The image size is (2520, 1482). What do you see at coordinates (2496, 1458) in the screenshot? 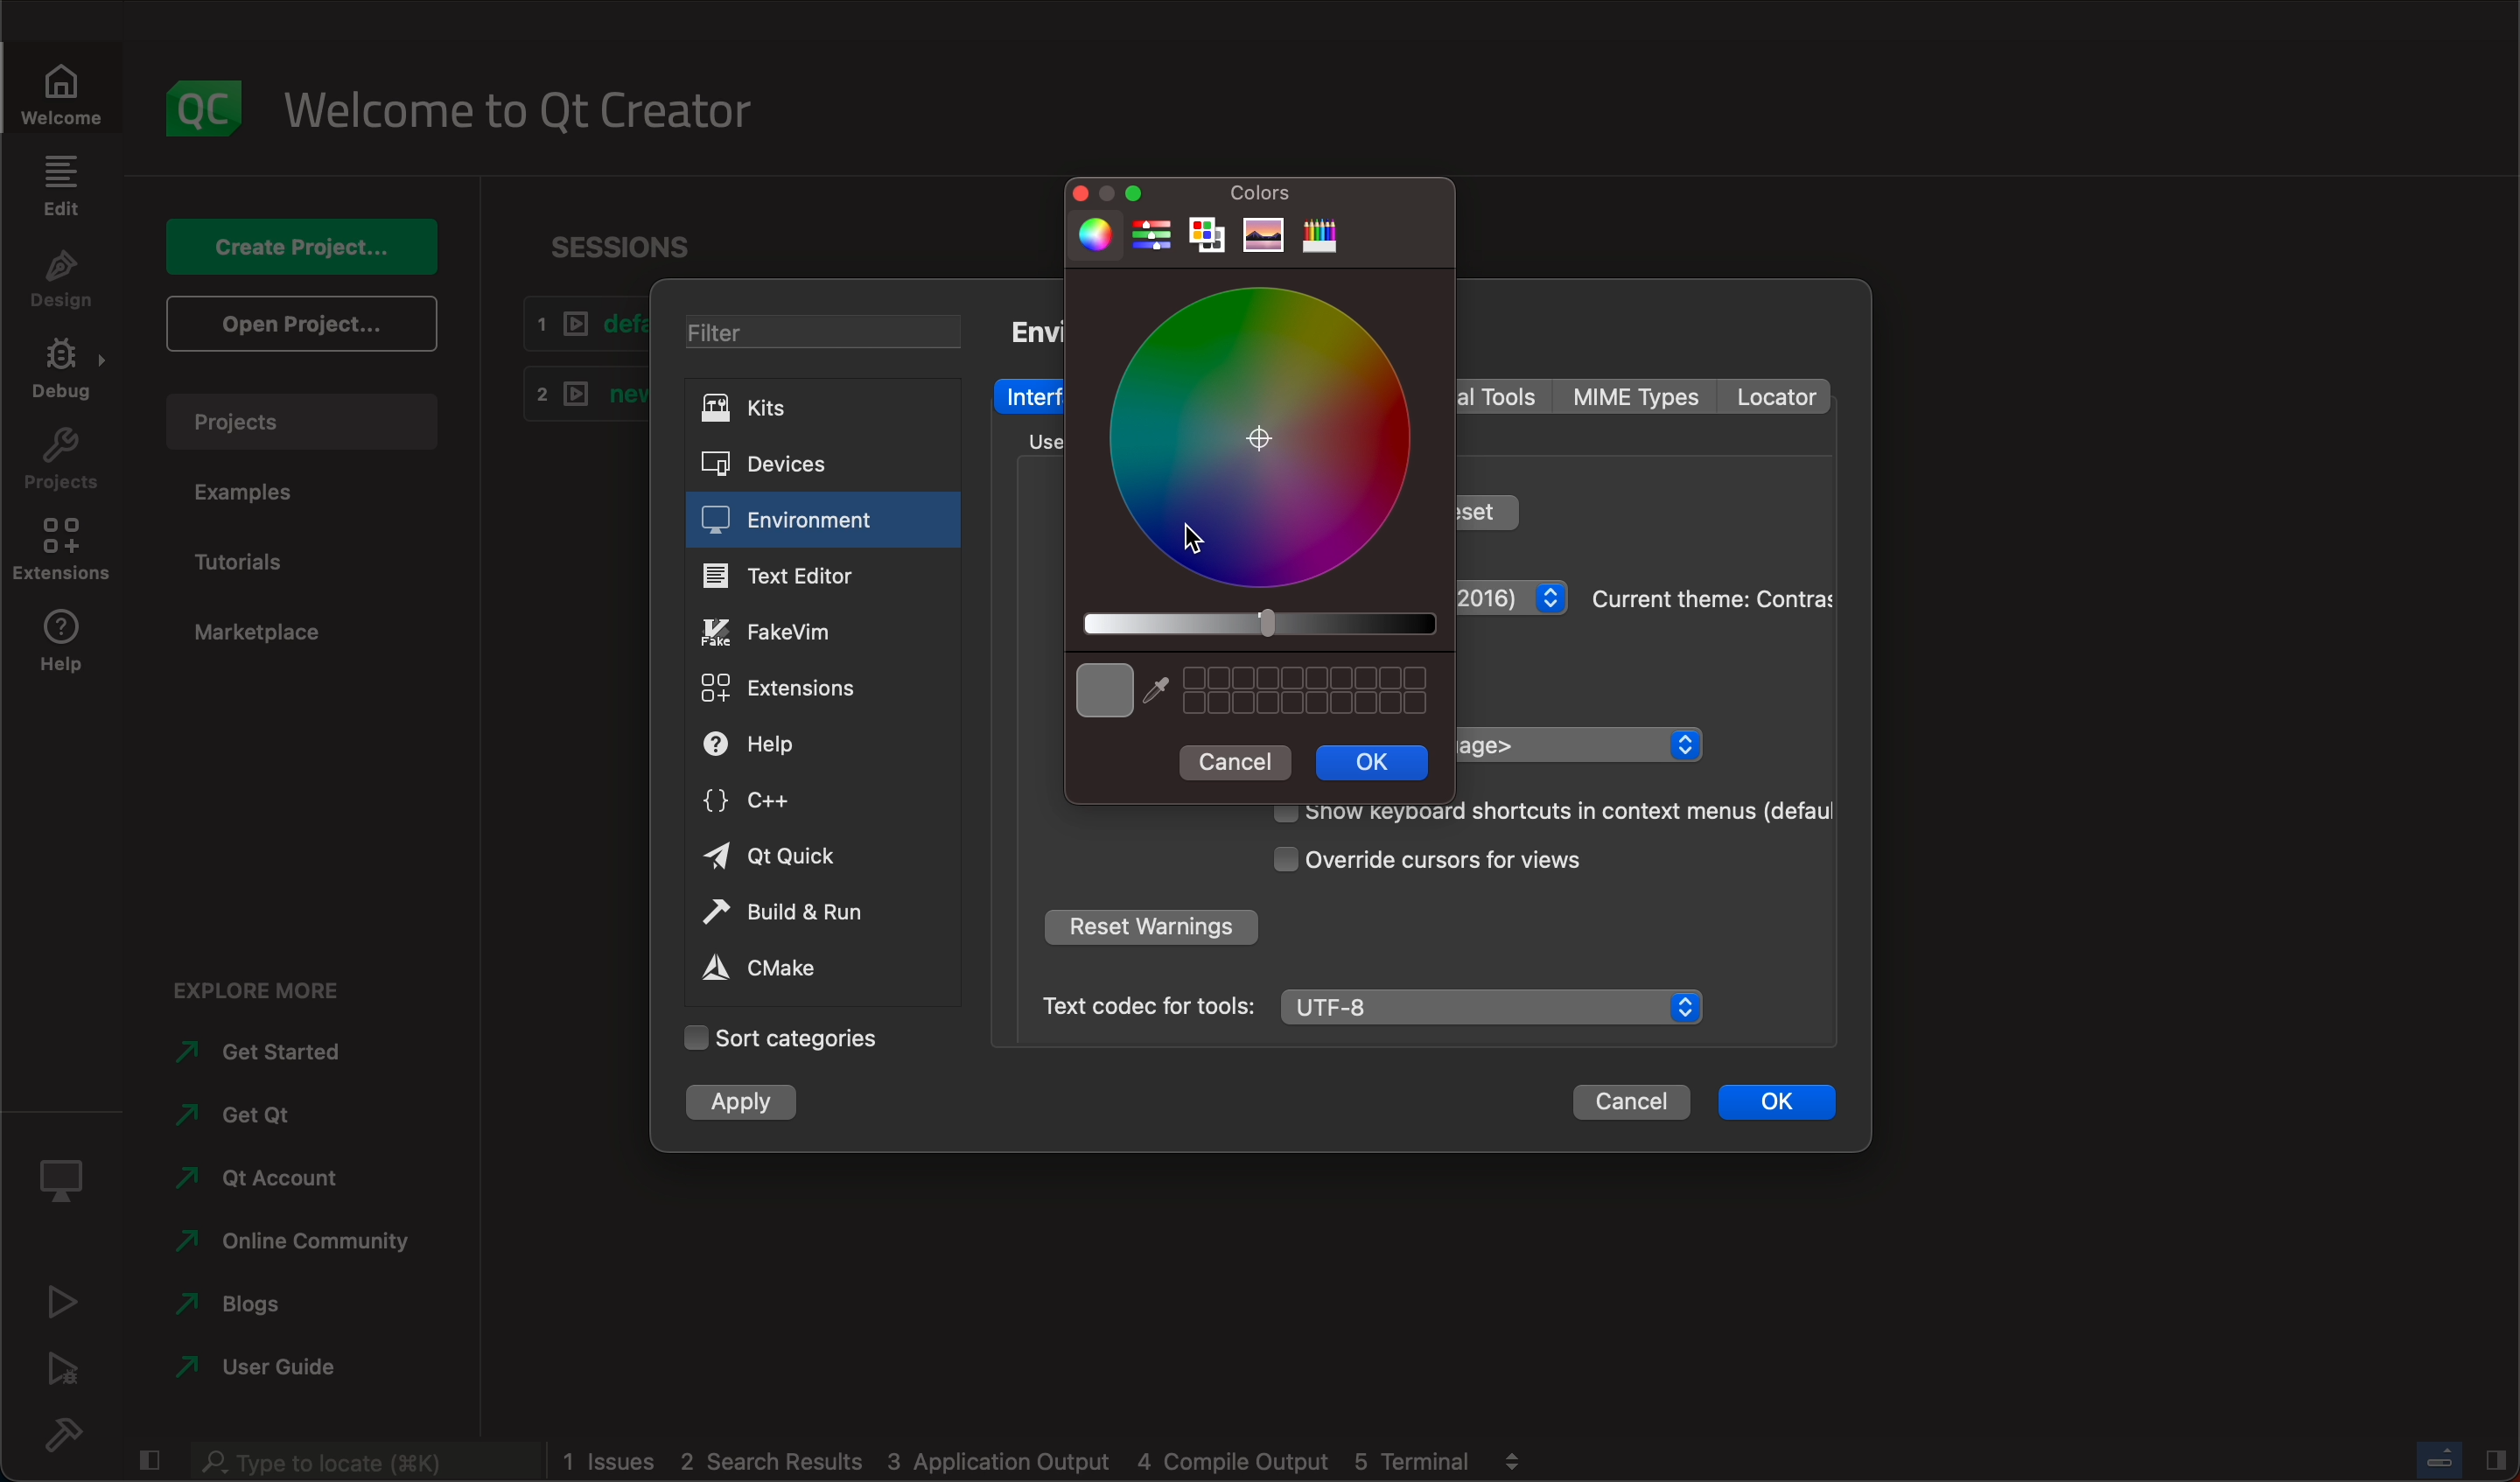
I see `hide/show right side bar` at bounding box center [2496, 1458].